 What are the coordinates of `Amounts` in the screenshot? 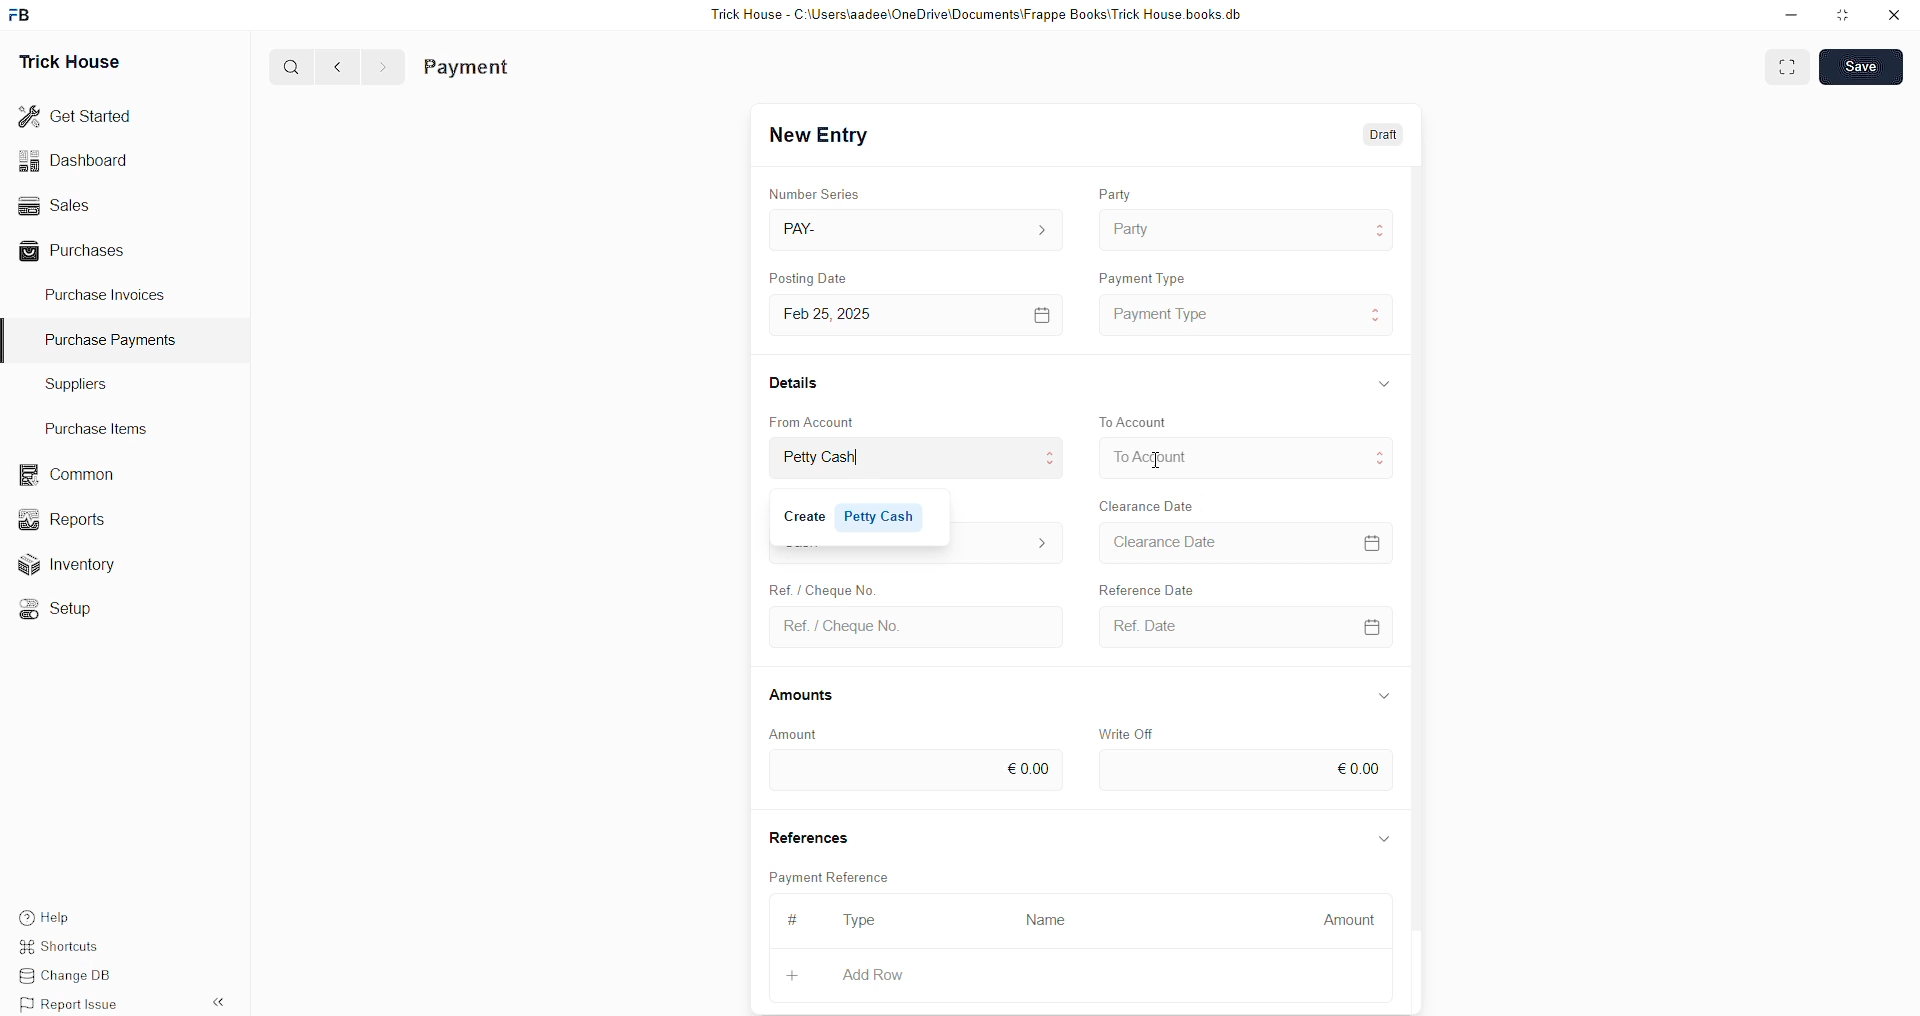 It's located at (810, 696).